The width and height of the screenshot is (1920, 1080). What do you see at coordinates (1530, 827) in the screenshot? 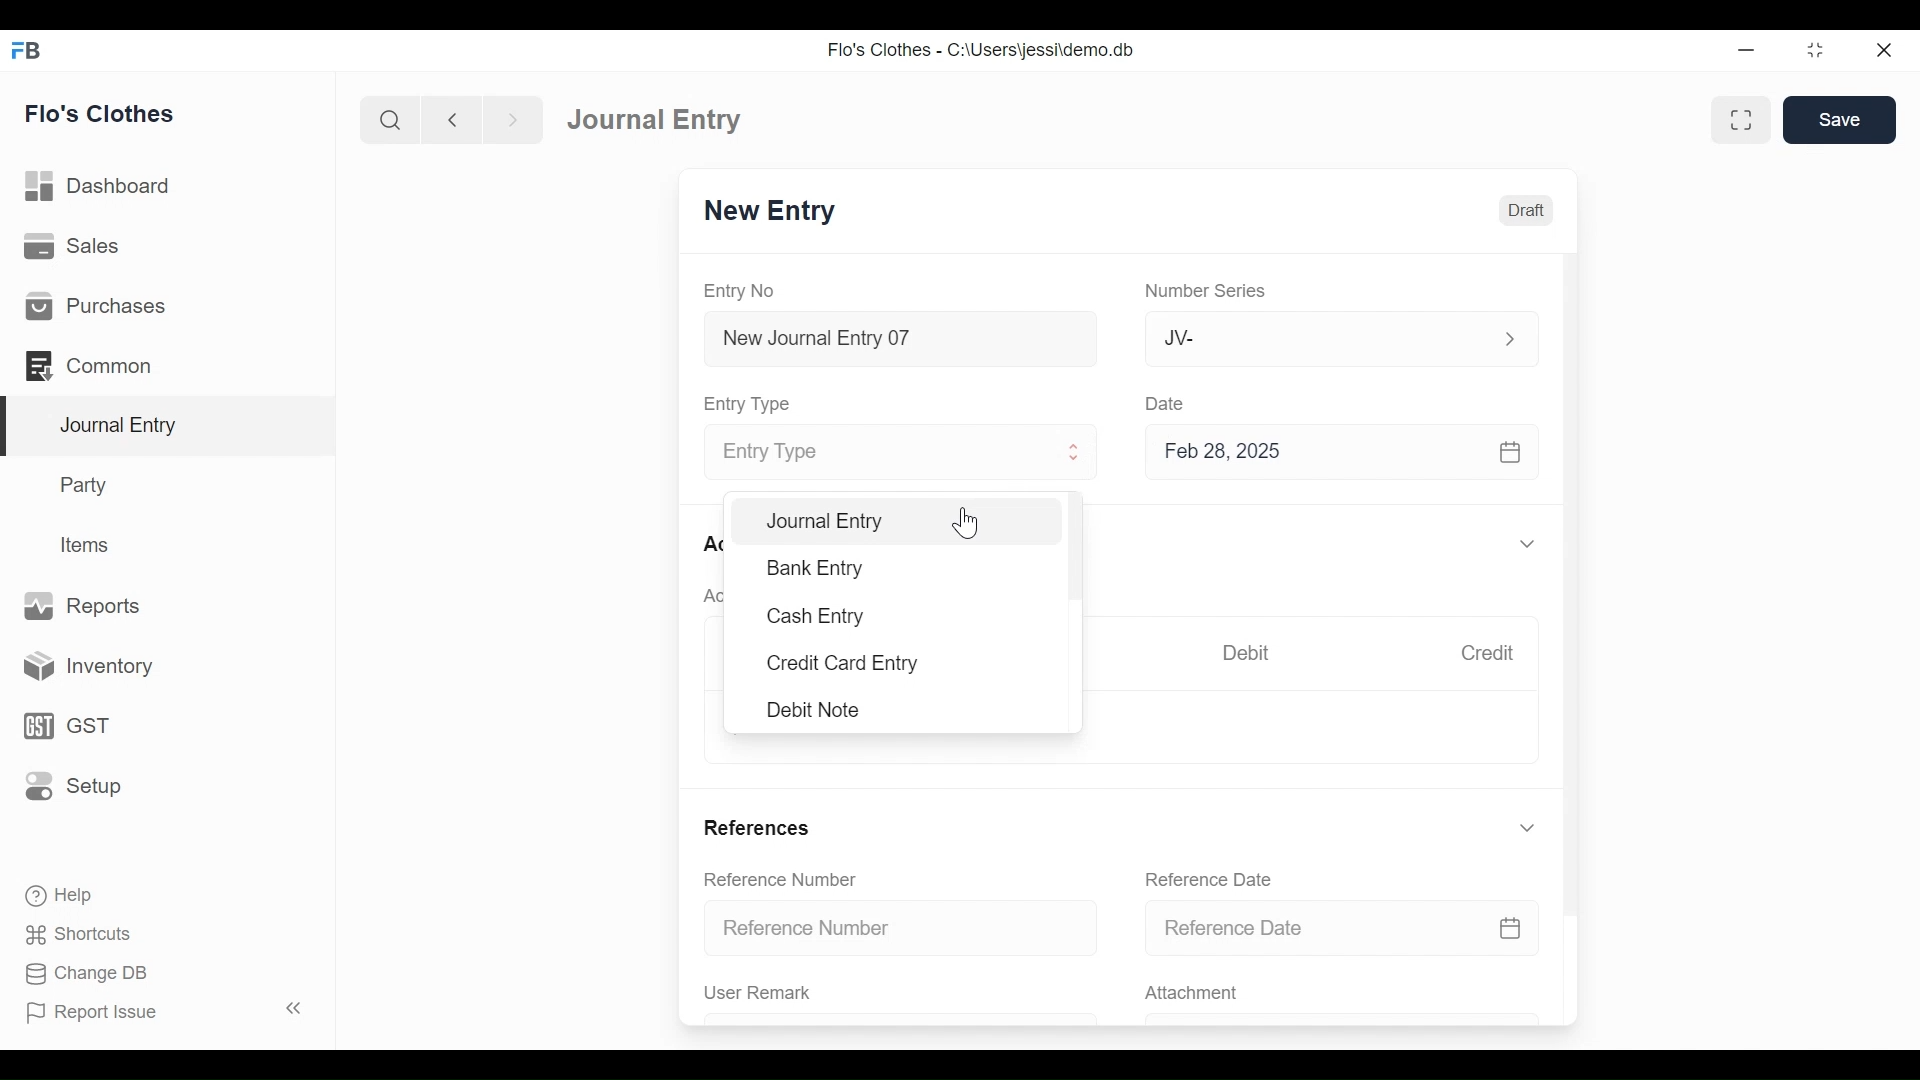
I see `Expand` at bounding box center [1530, 827].